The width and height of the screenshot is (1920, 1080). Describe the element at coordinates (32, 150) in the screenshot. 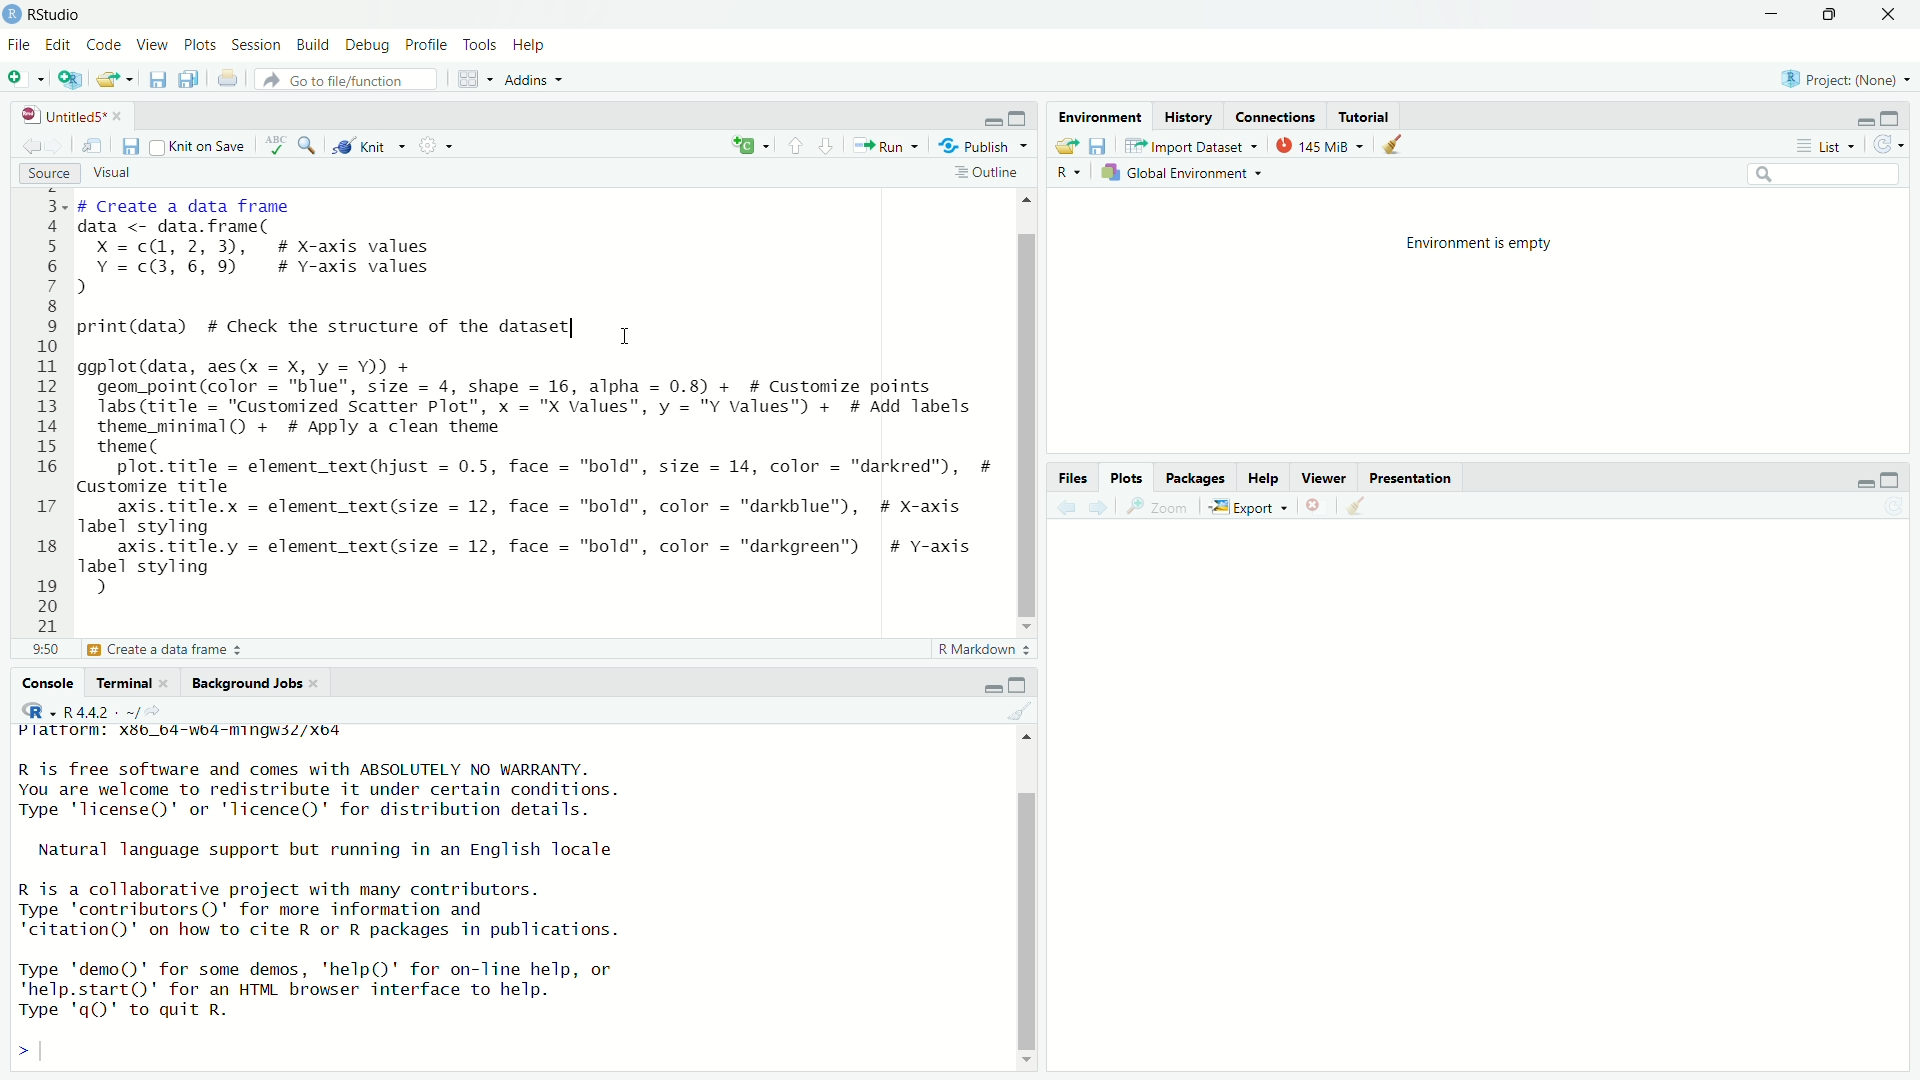

I see `Go back to the previous source location` at that location.